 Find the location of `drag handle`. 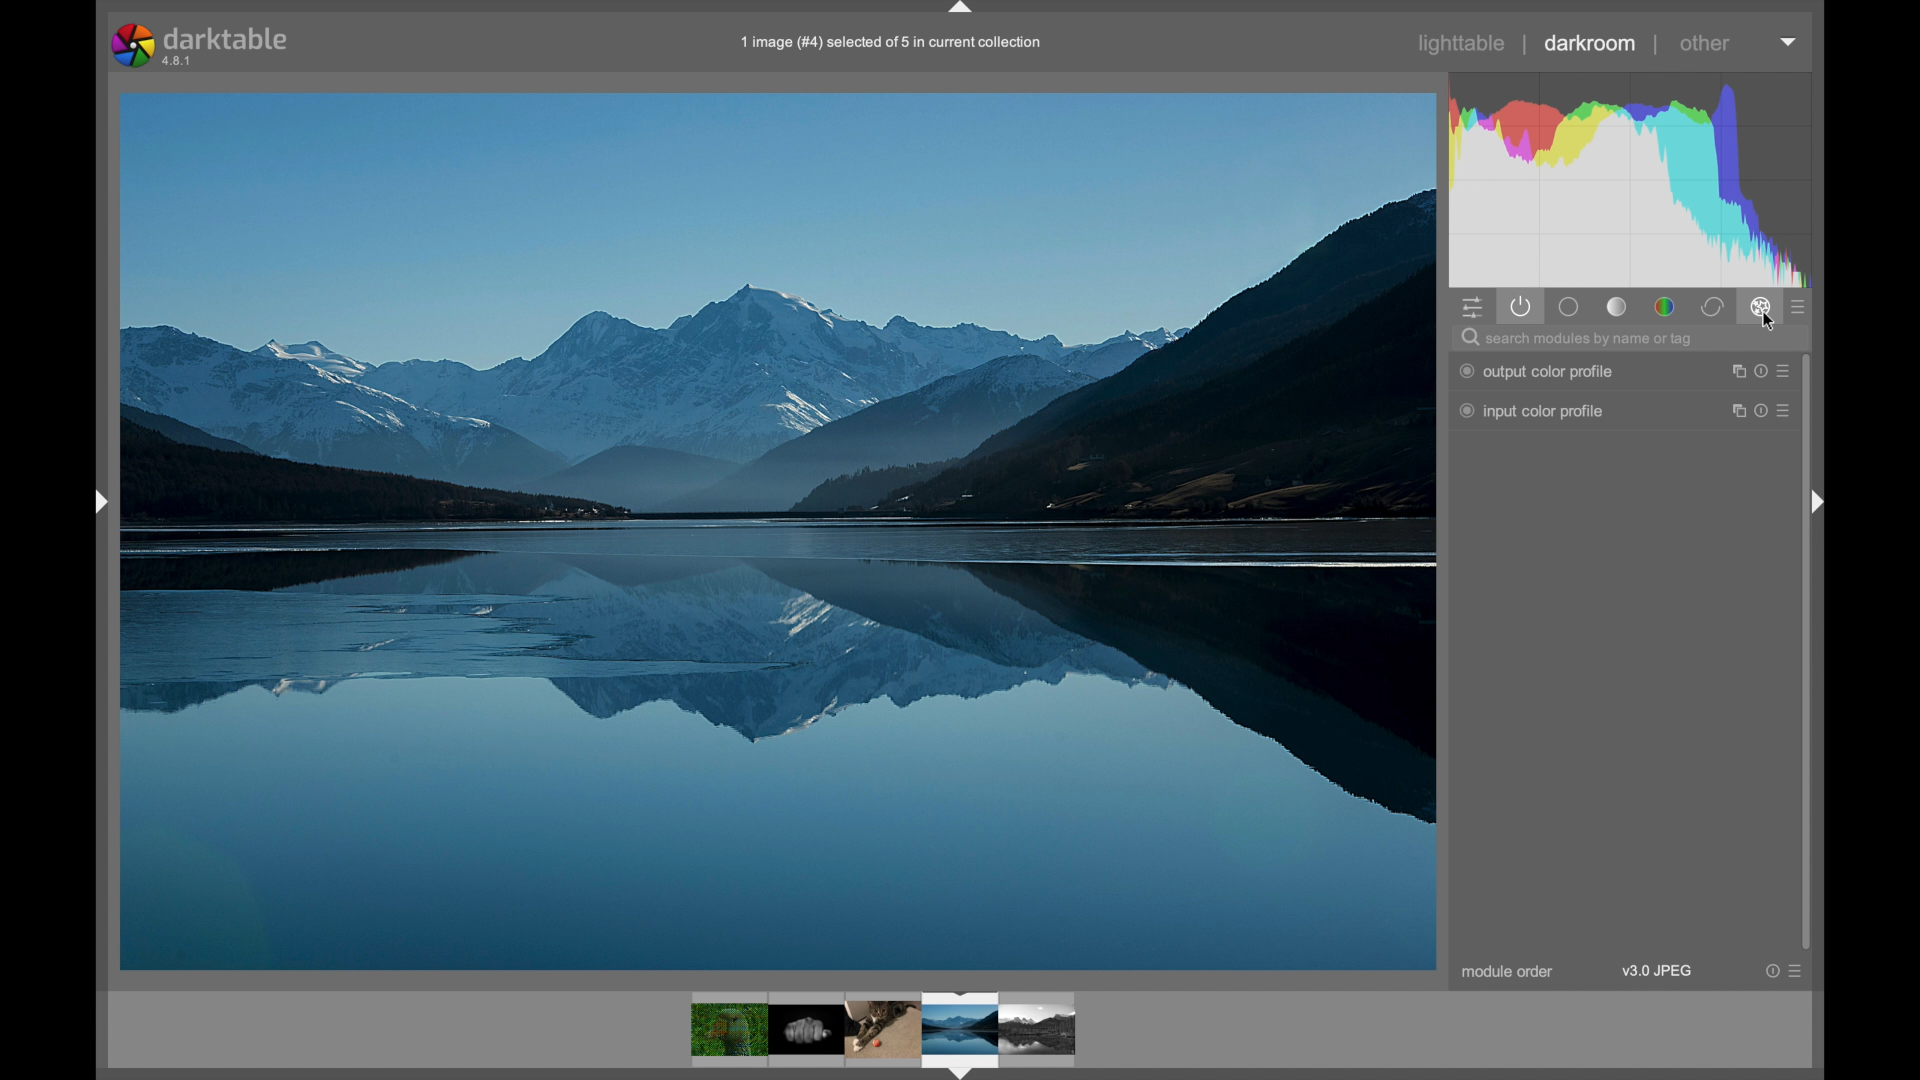

drag handle is located at coordinates (1819, 500).